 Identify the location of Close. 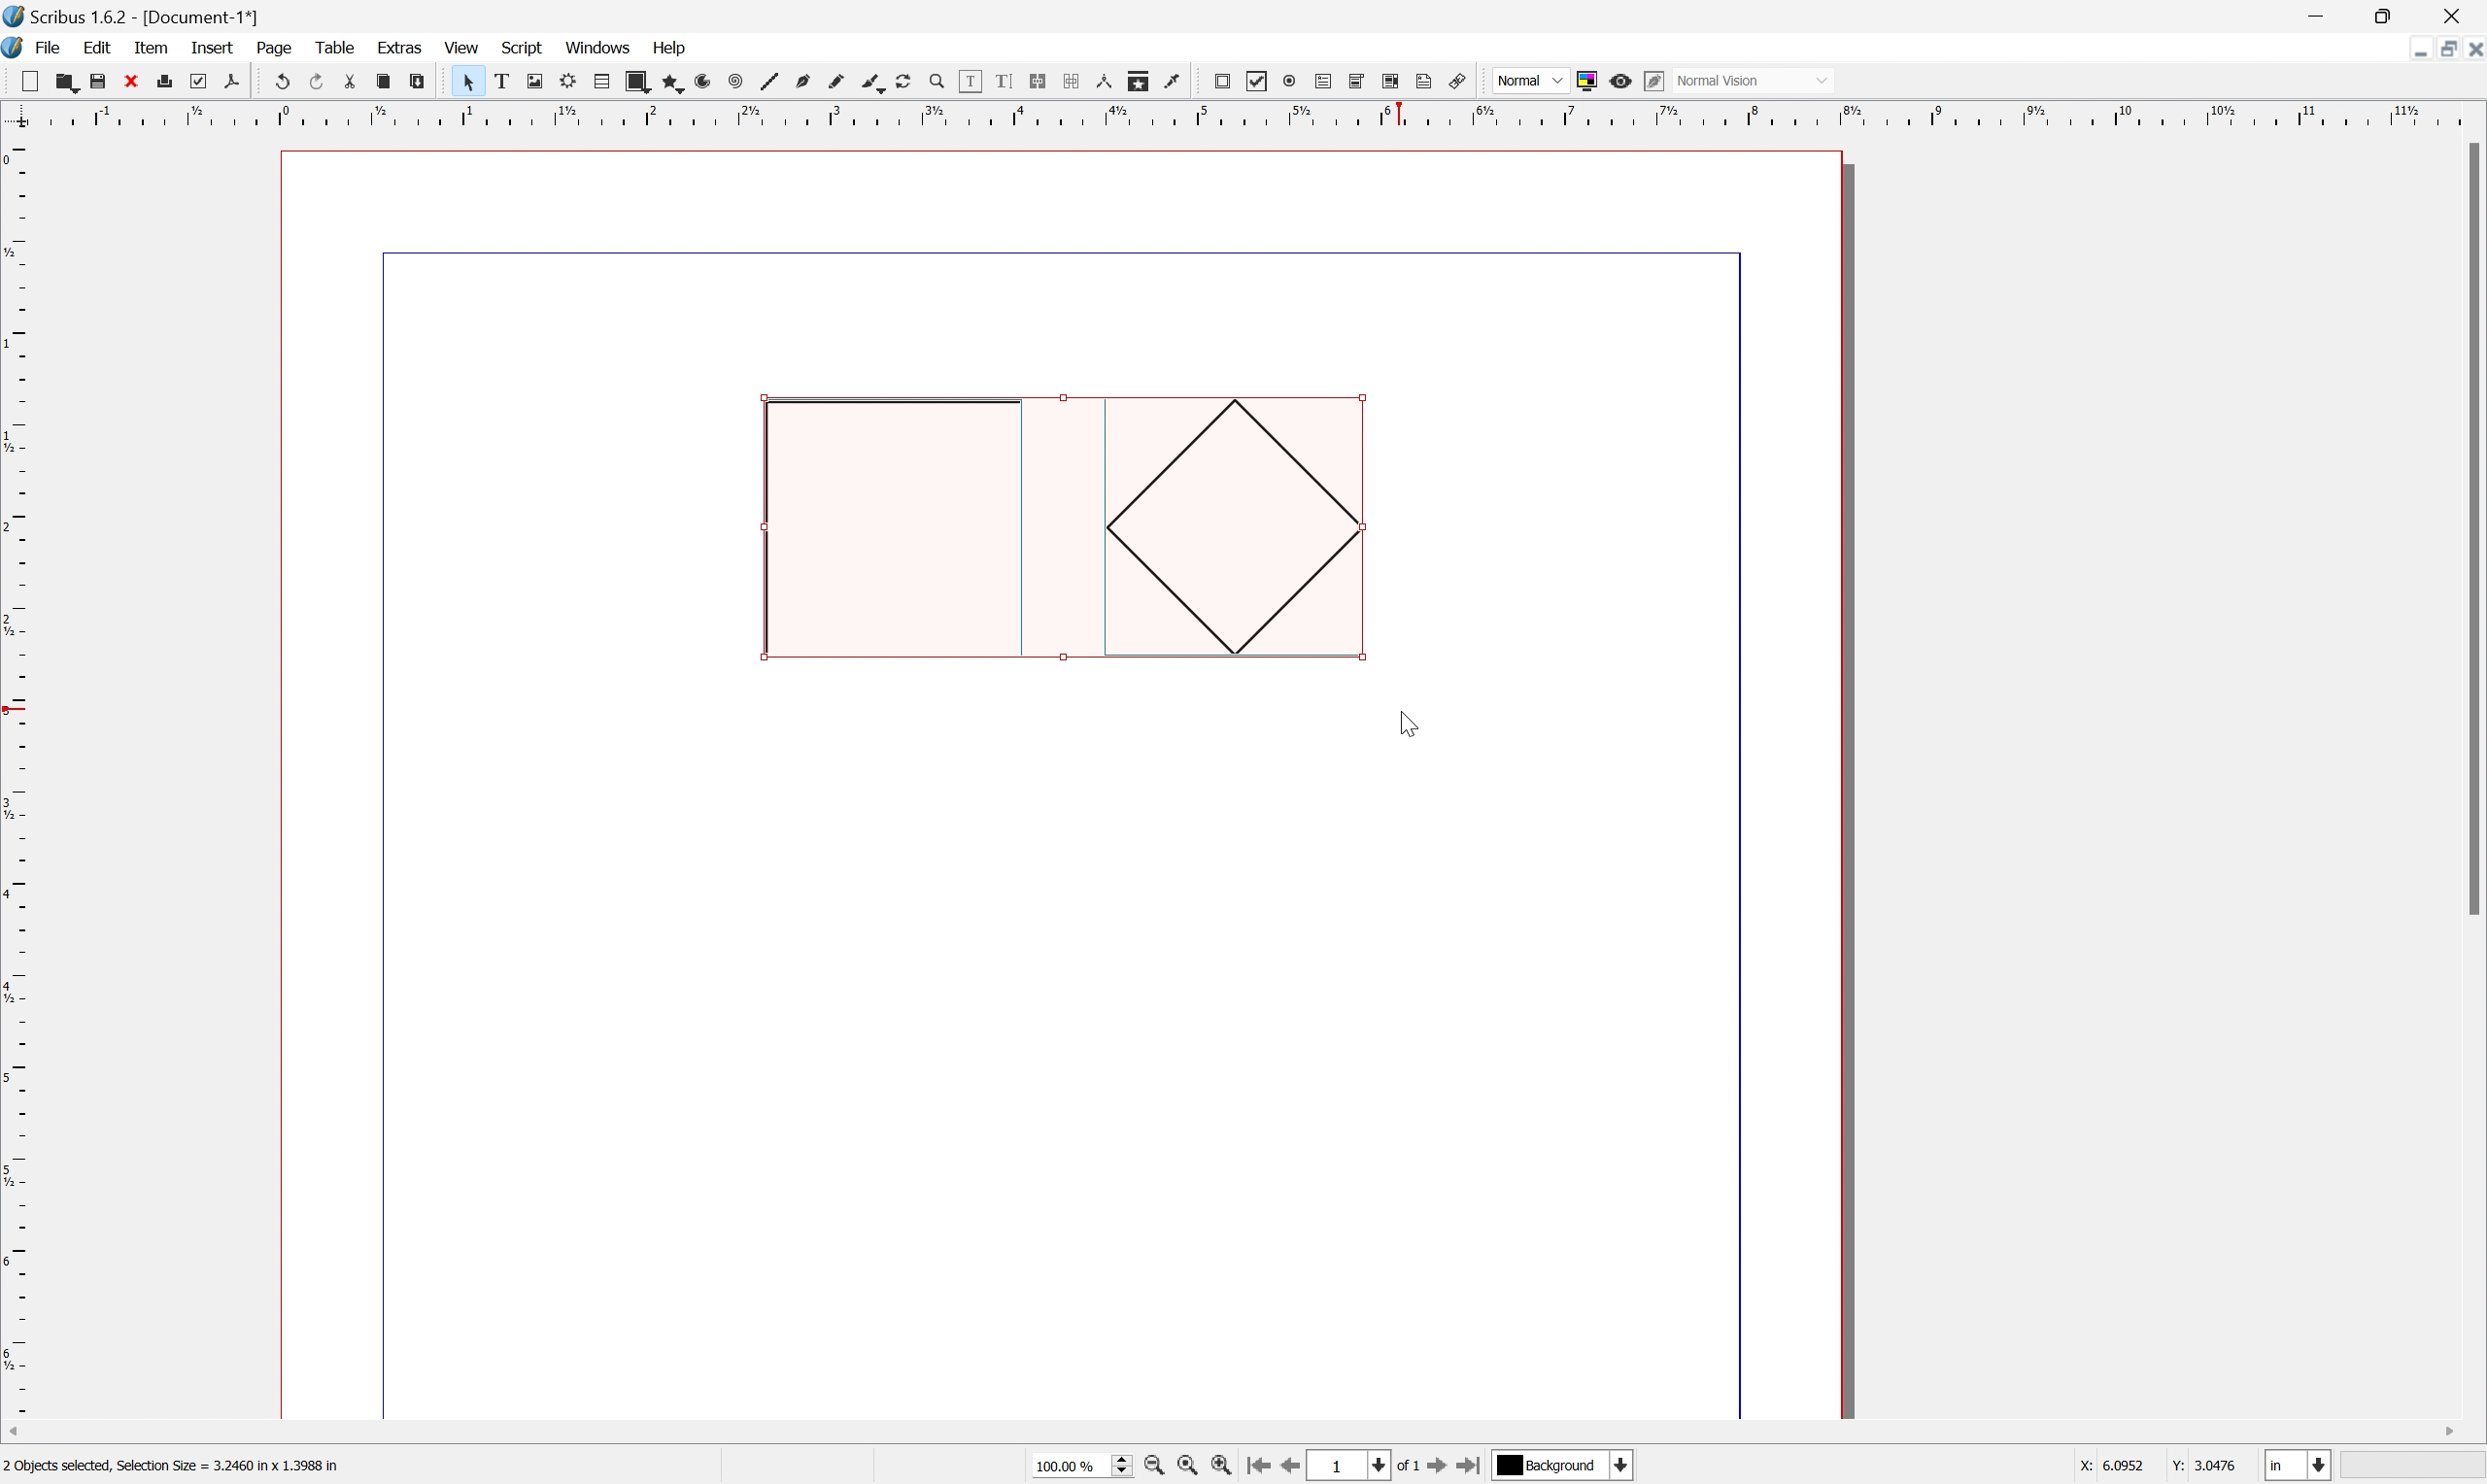
(2471, 48).